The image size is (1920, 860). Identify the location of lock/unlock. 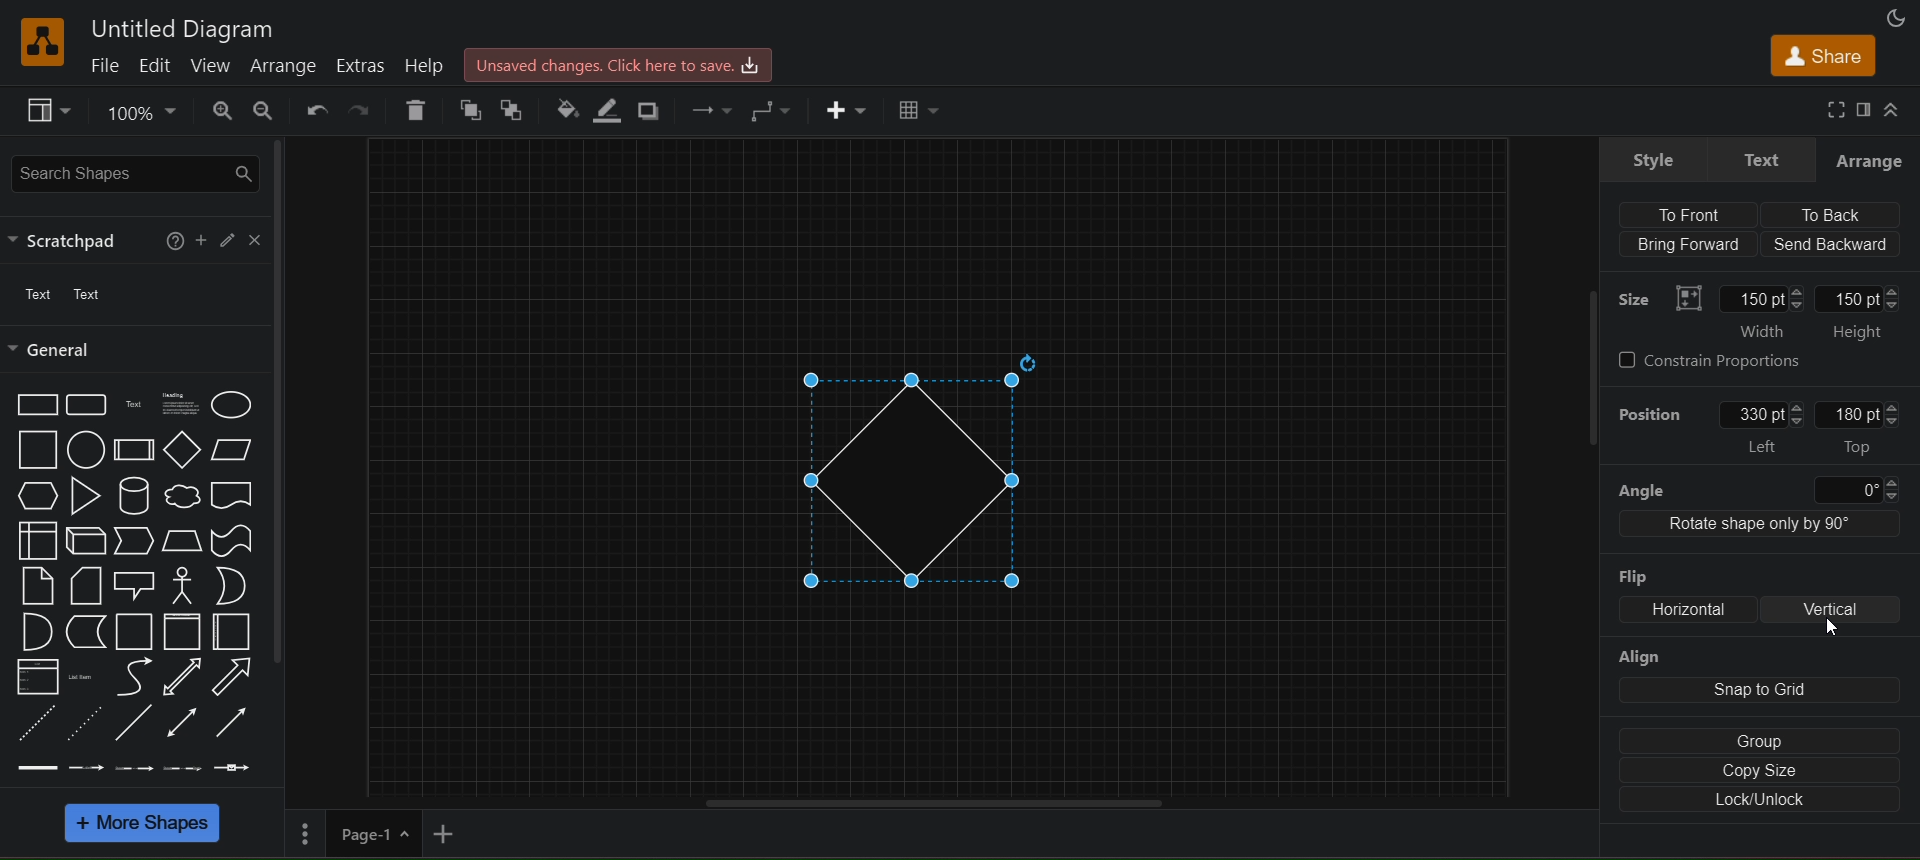
(1756, 800).